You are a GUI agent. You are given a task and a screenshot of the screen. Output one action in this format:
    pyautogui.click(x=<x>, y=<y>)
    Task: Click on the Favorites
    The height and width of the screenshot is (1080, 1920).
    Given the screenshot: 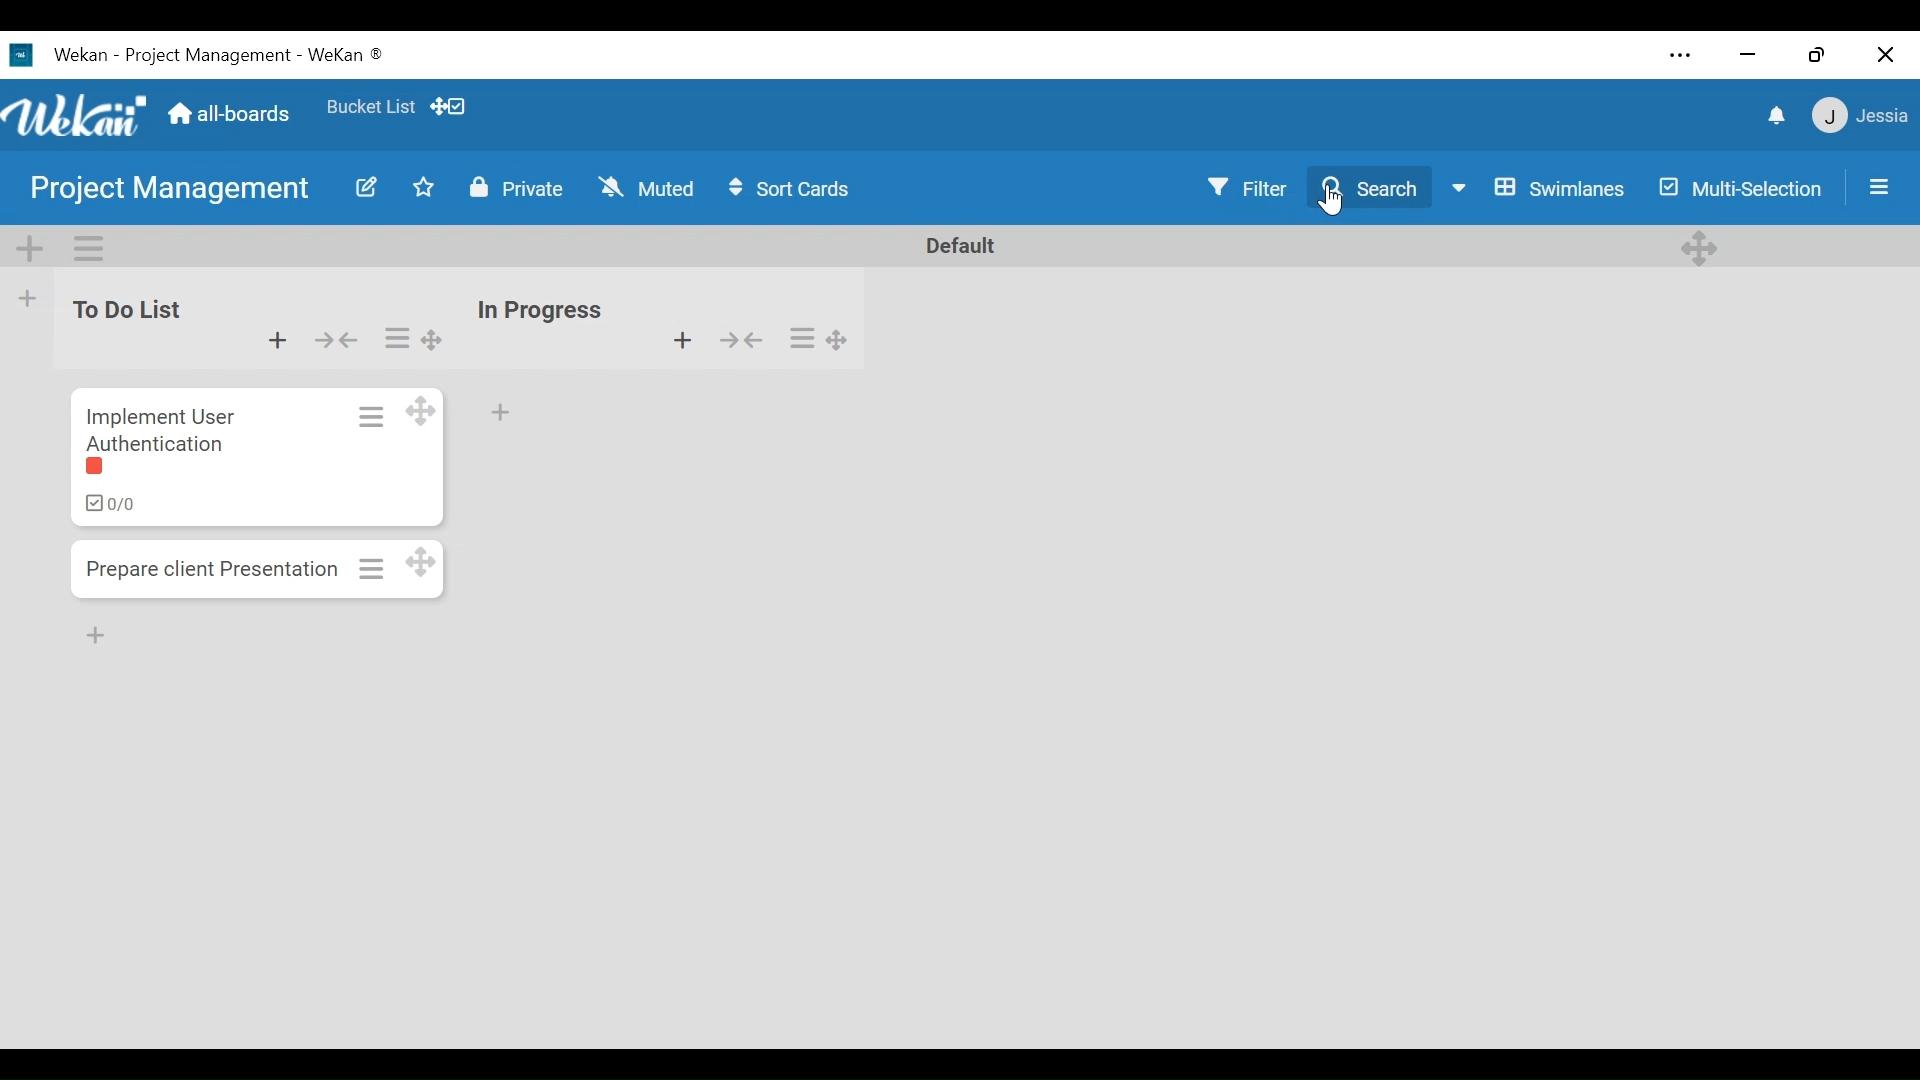 What is the action you would take?
    pyautogui.click(x=369, y=106)
    